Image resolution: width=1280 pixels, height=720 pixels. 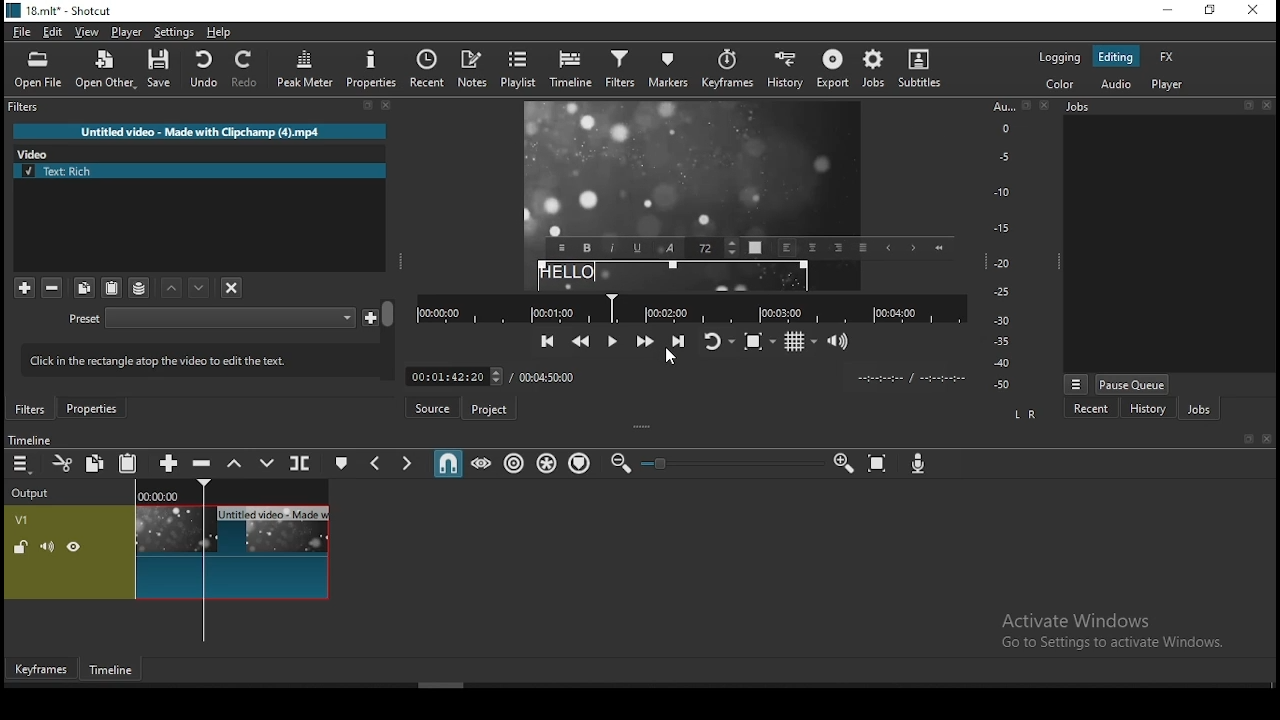 What do you see at coordinates (1266, 105) in the screenshot?
I see `Close` at bounding box center [1266, 105].